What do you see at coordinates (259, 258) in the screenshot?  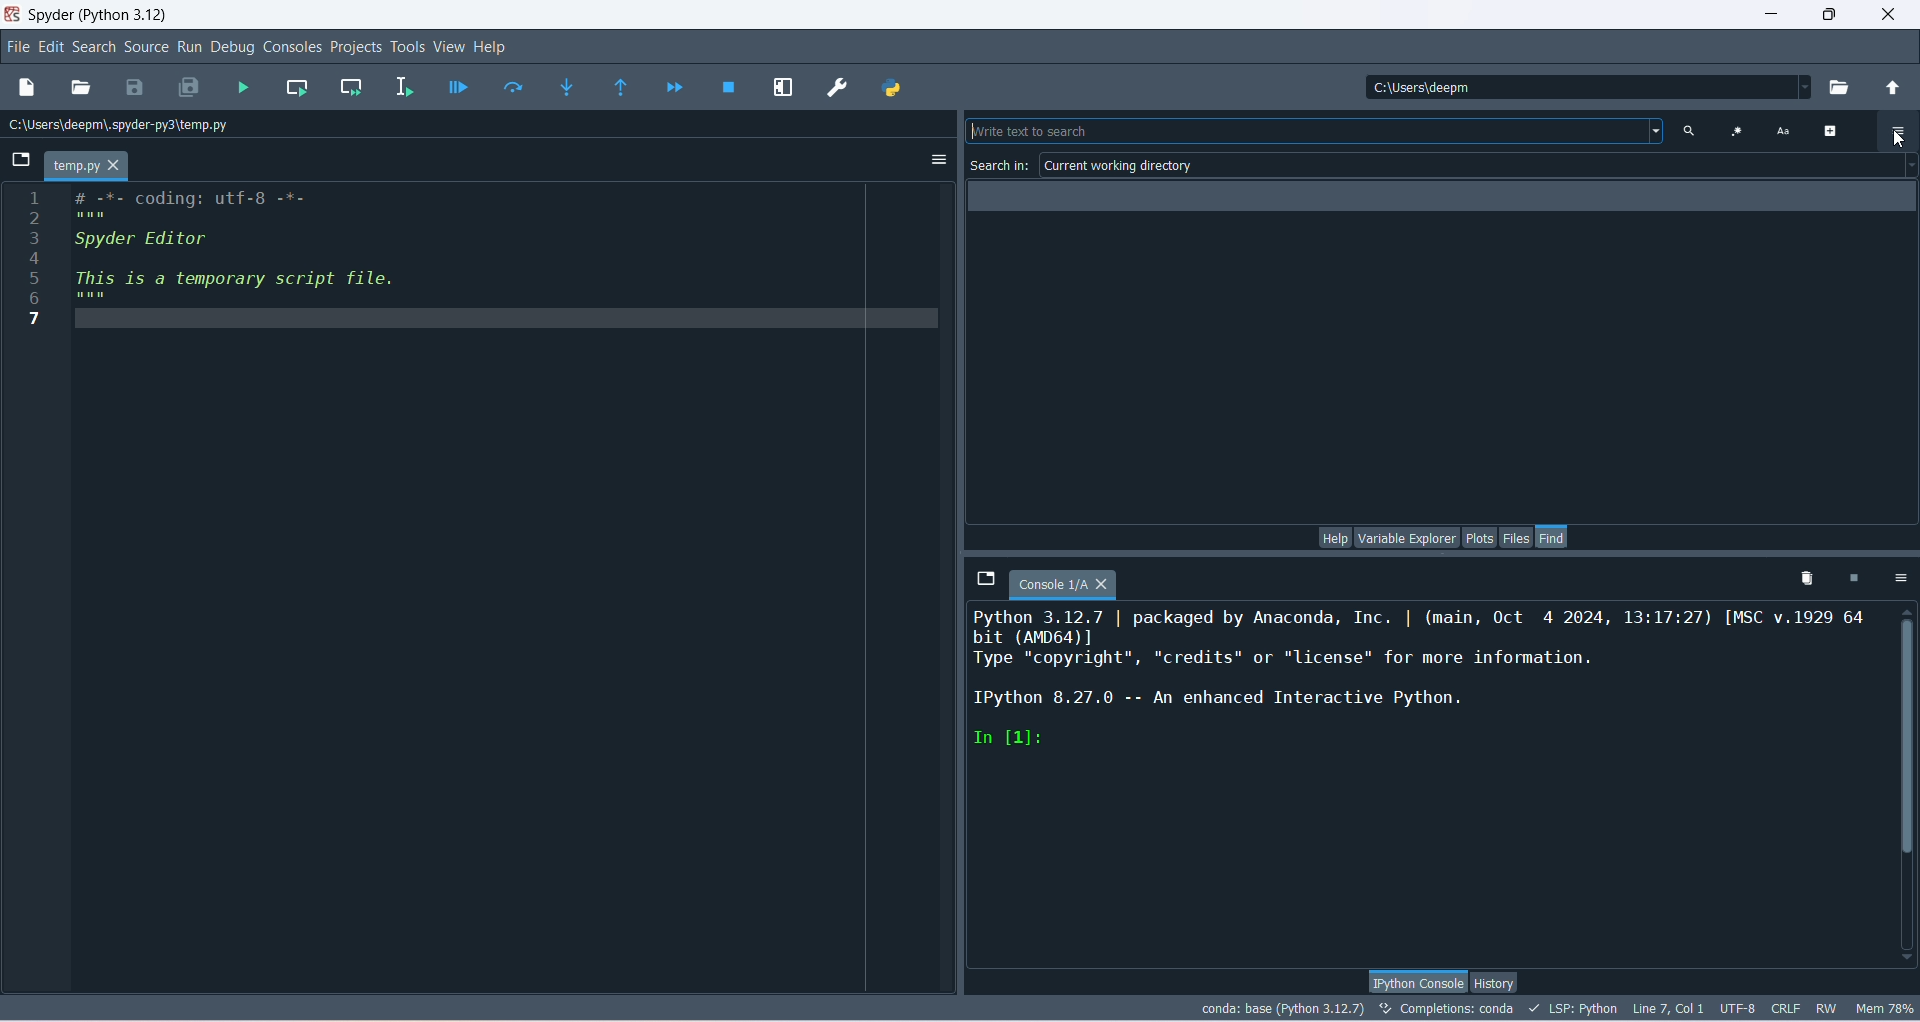 I see `editor pane text` at bounding box center [259, 258].